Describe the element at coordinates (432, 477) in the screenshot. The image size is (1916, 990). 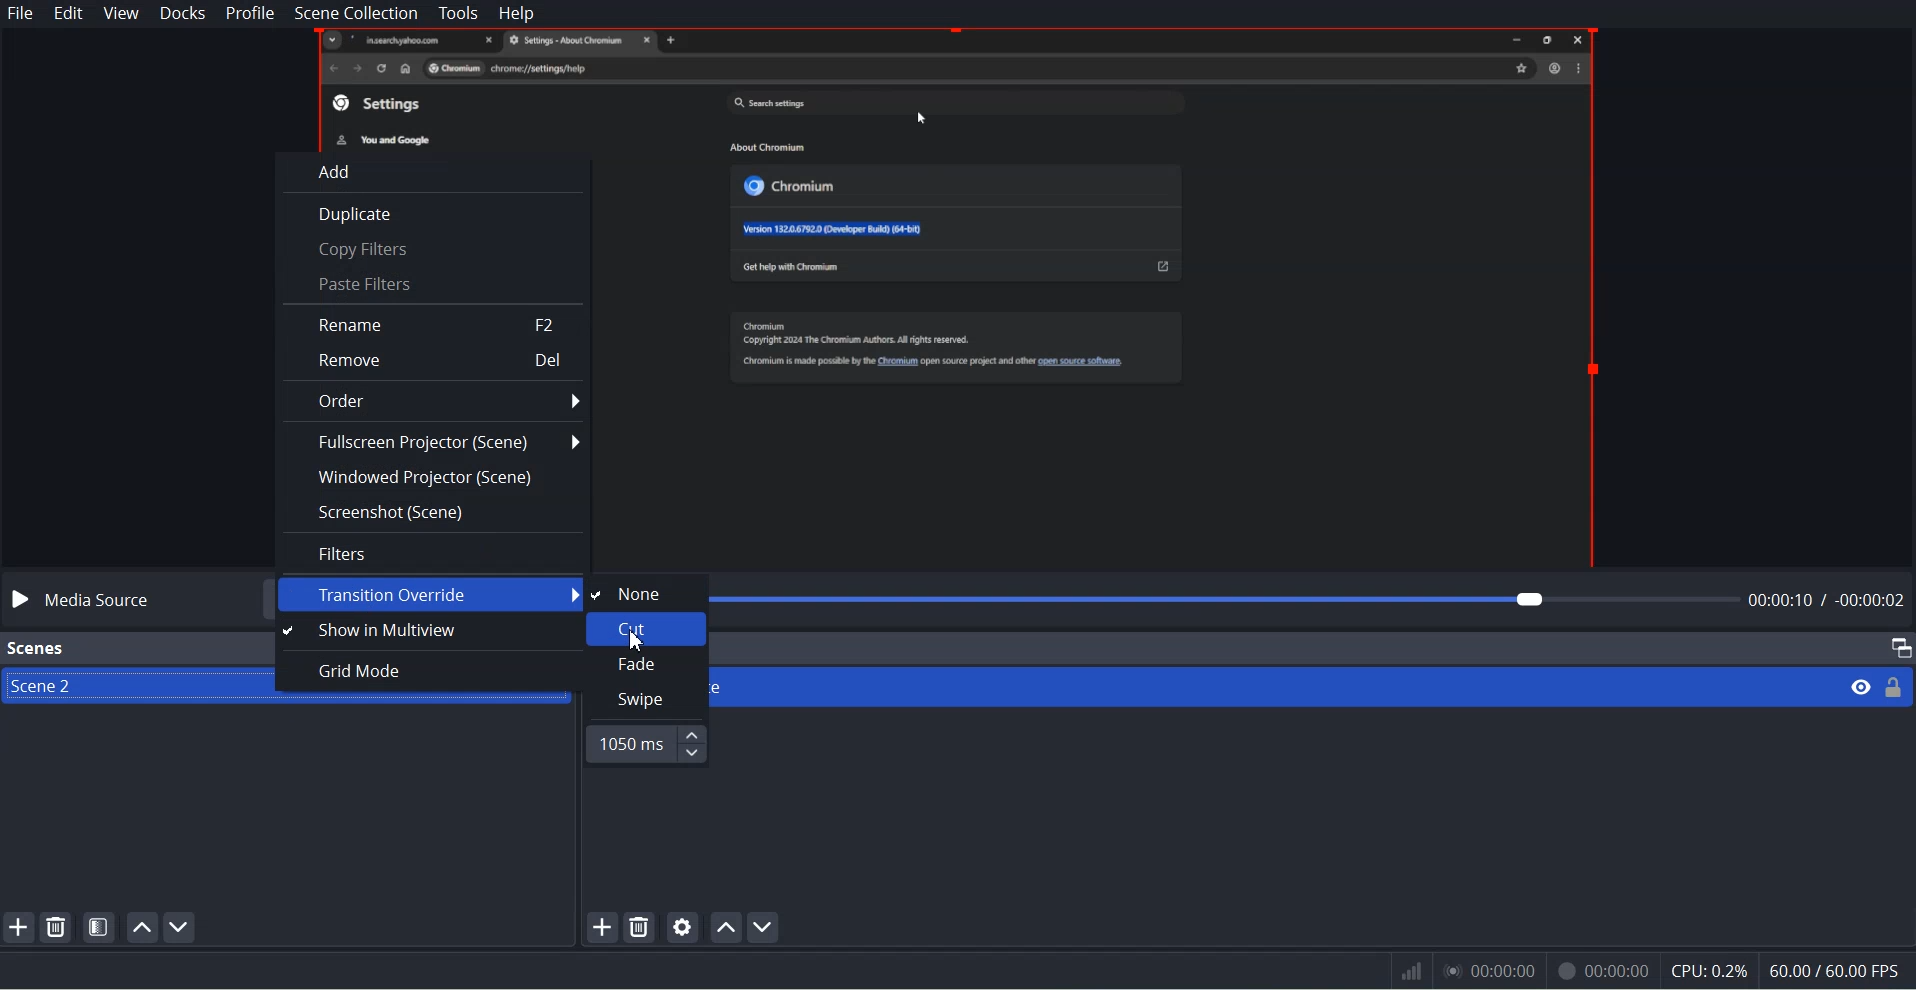
I see `Windowed Projector` at that location.